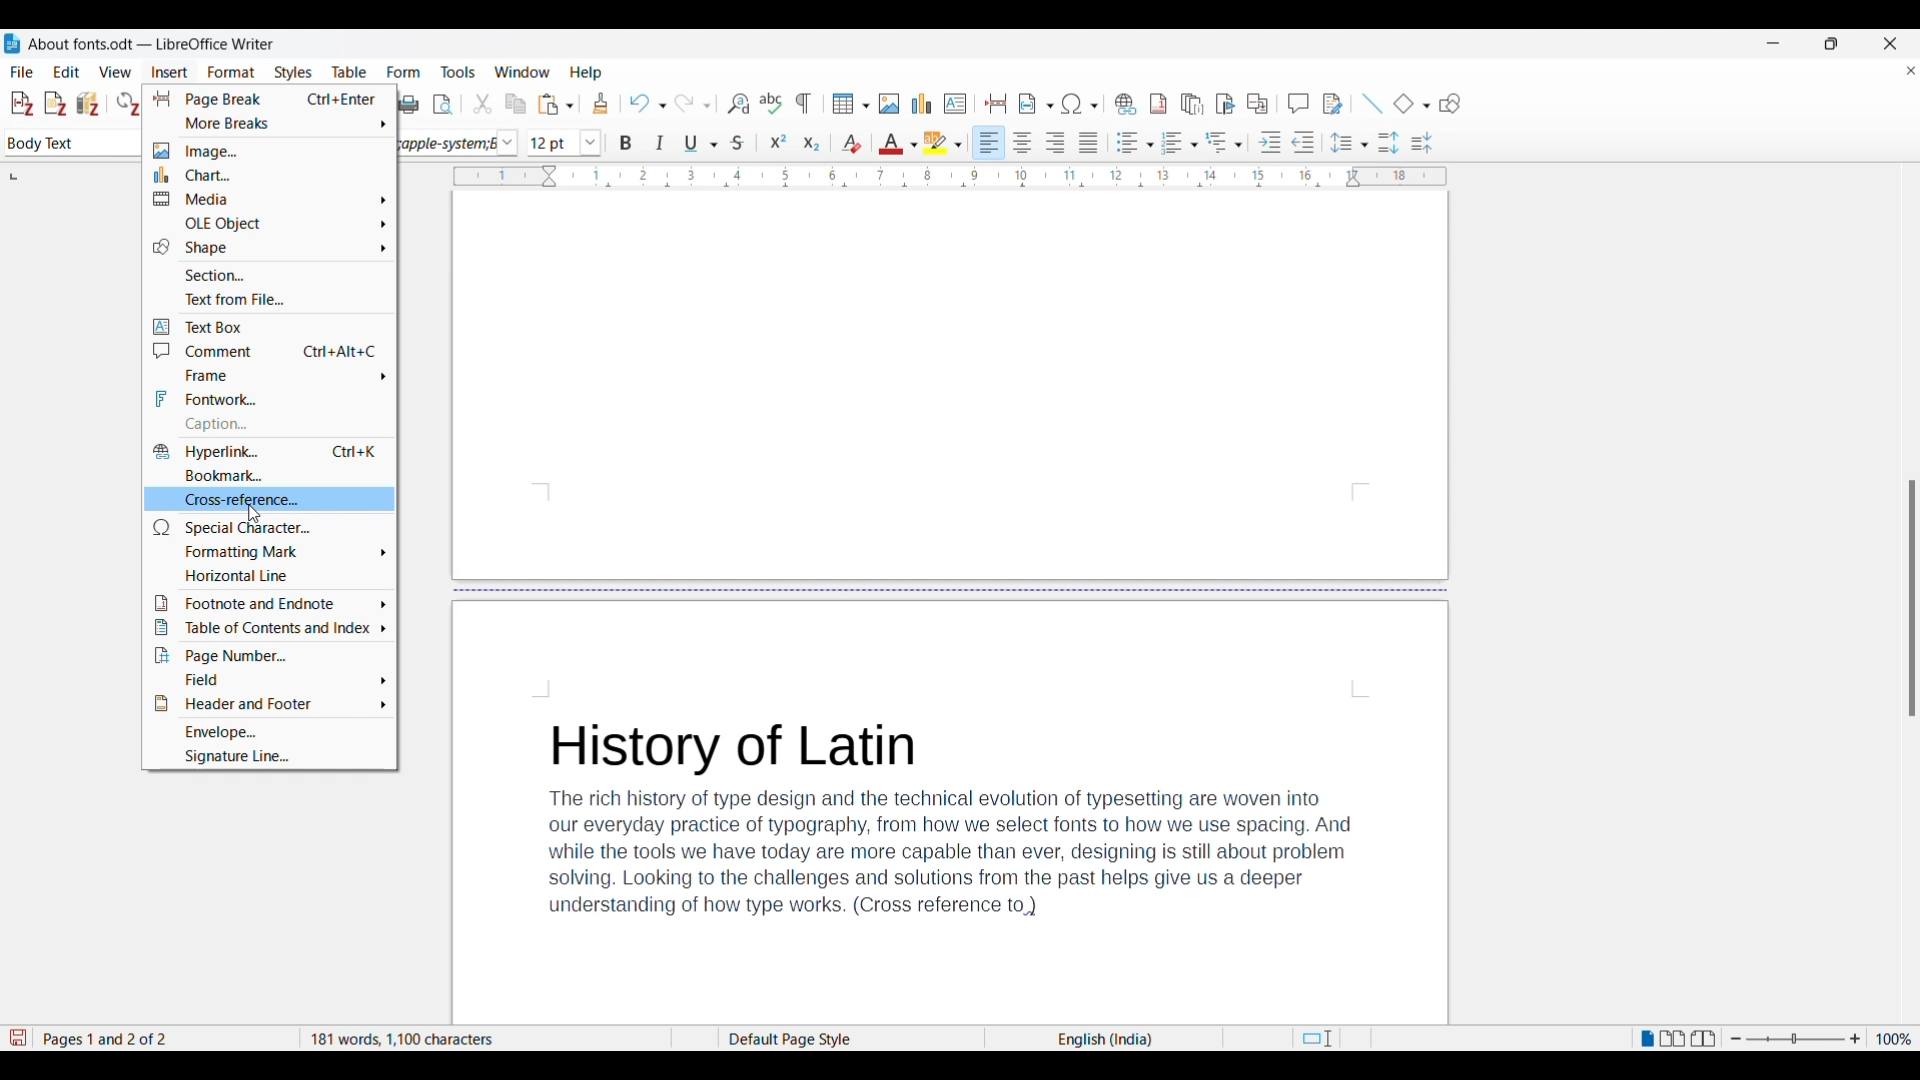 This screenshot has width=1920, height=1080. Describe the element at coordinates (1157, 104) in the screenshot. I see `Insert footnote` at that location.